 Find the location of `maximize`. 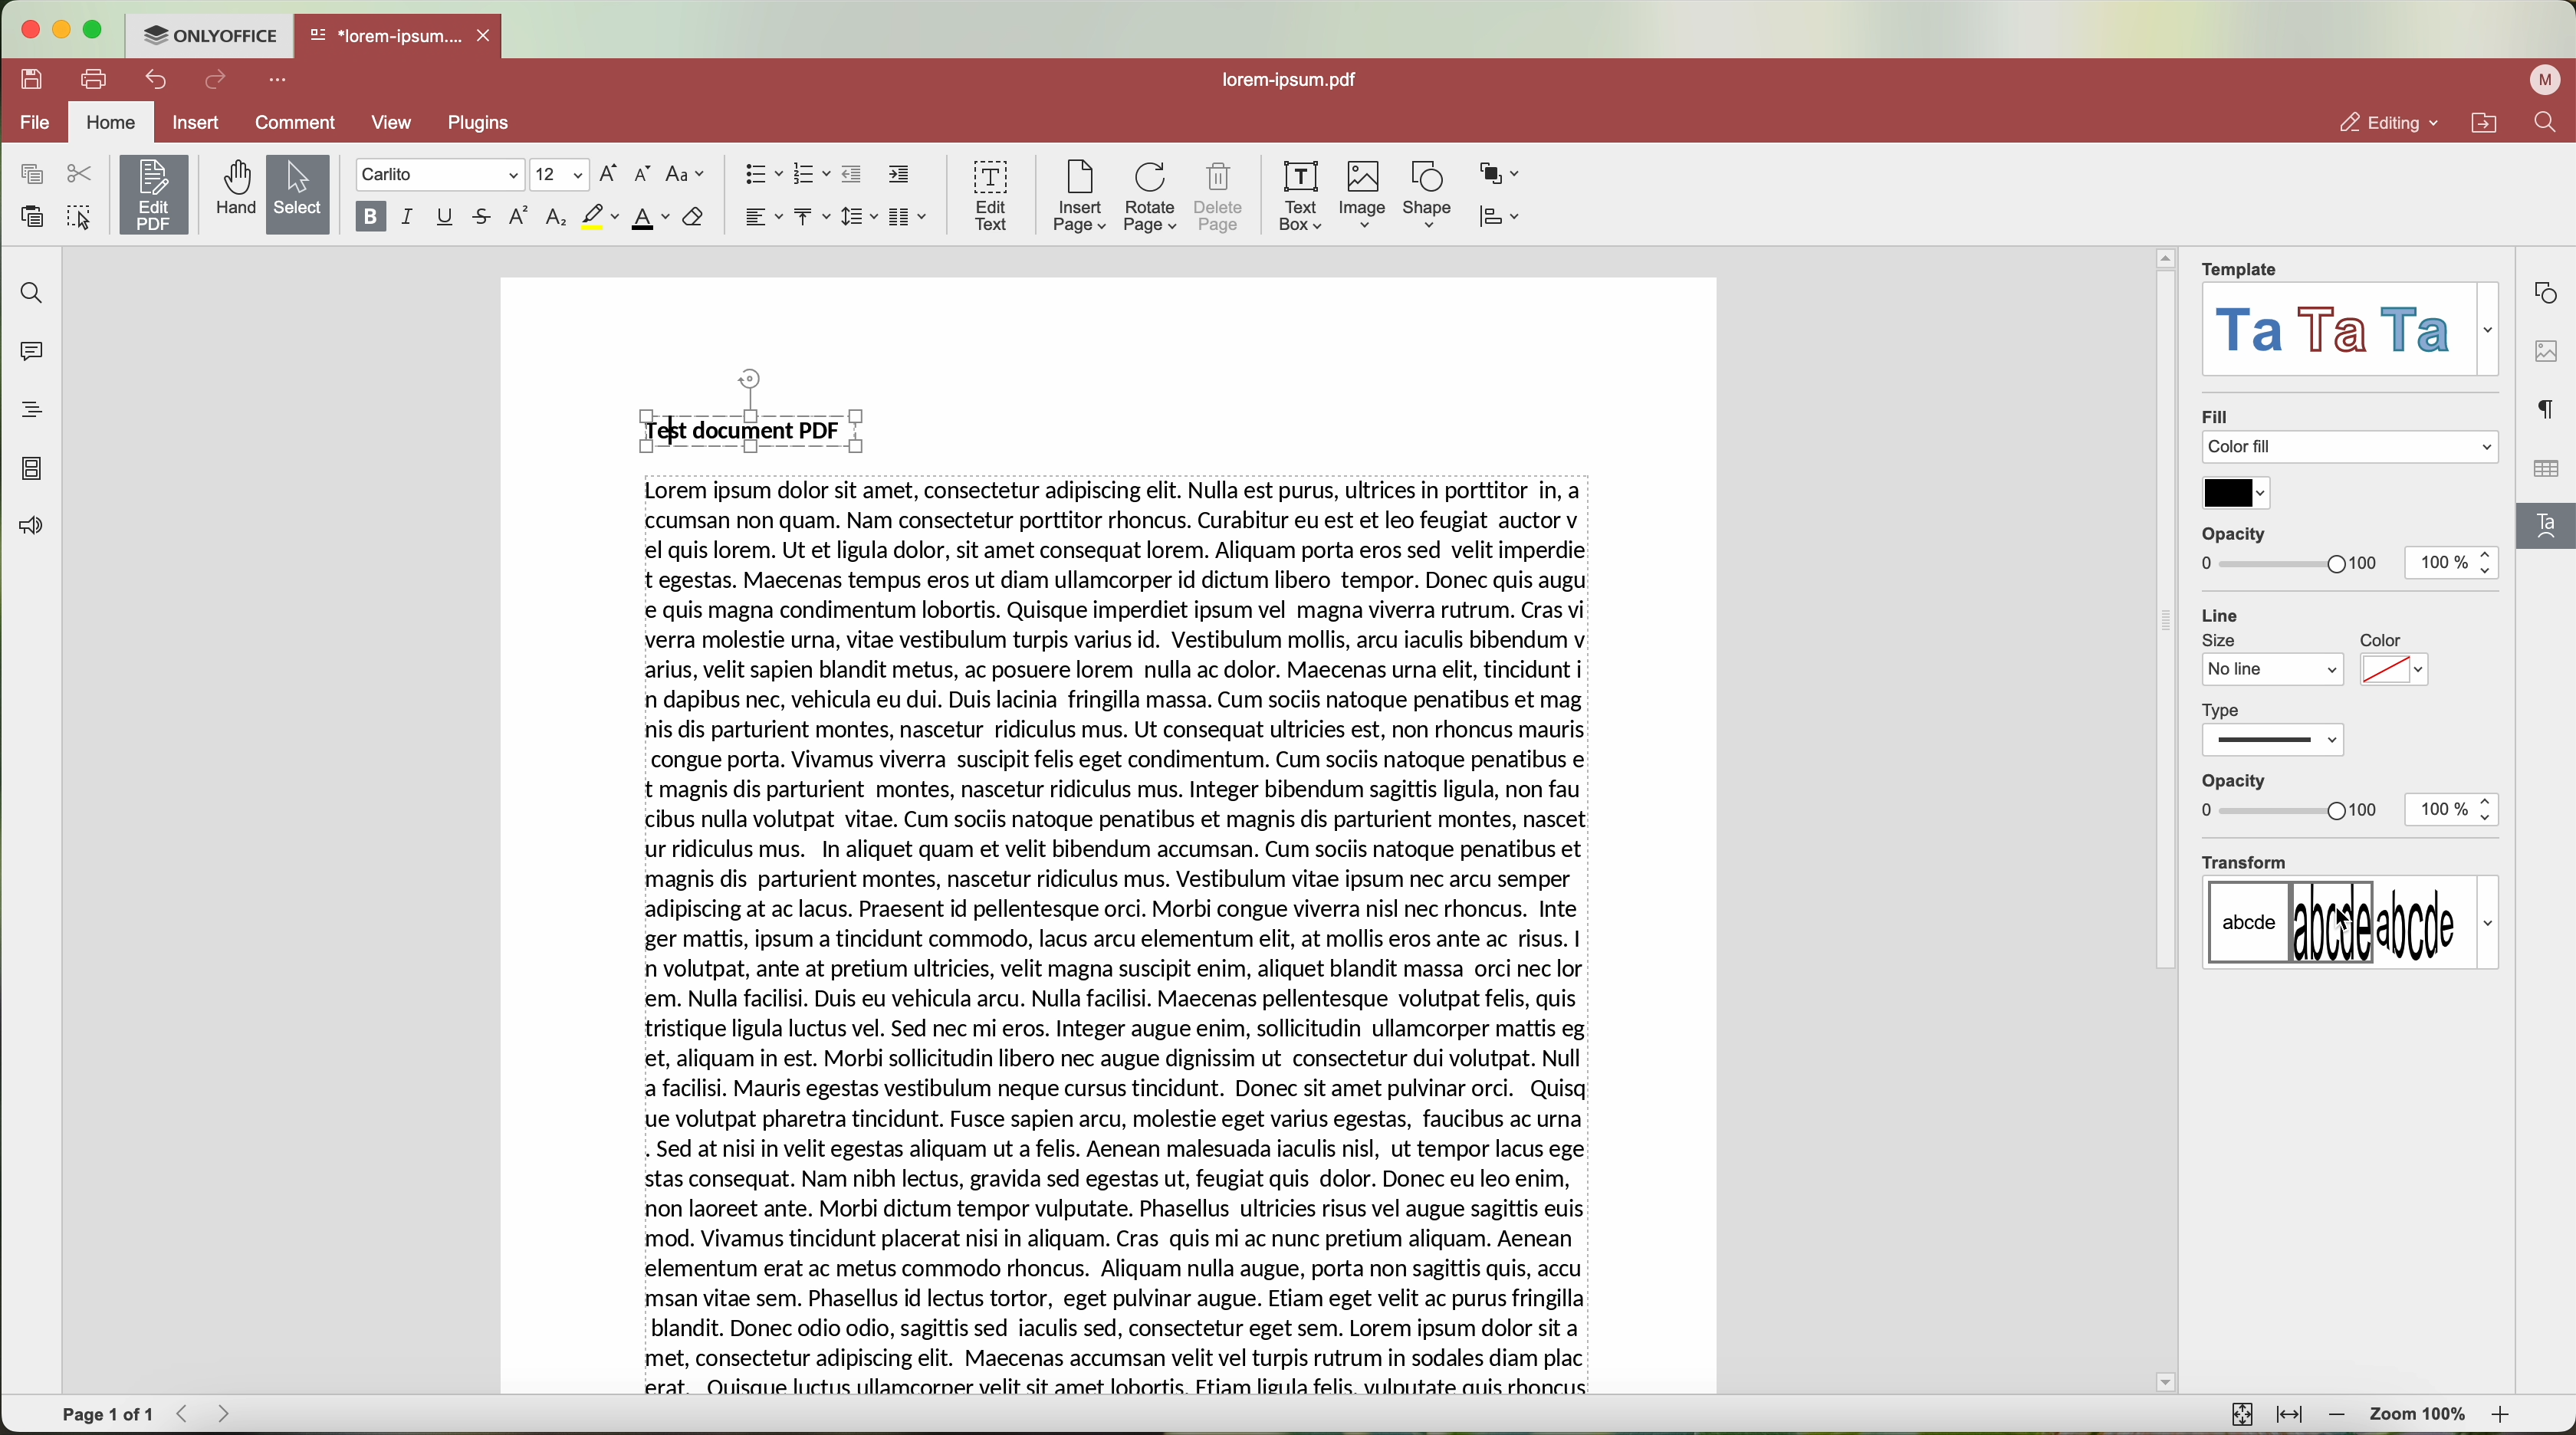

maximize is located at coordinates (102, 29).